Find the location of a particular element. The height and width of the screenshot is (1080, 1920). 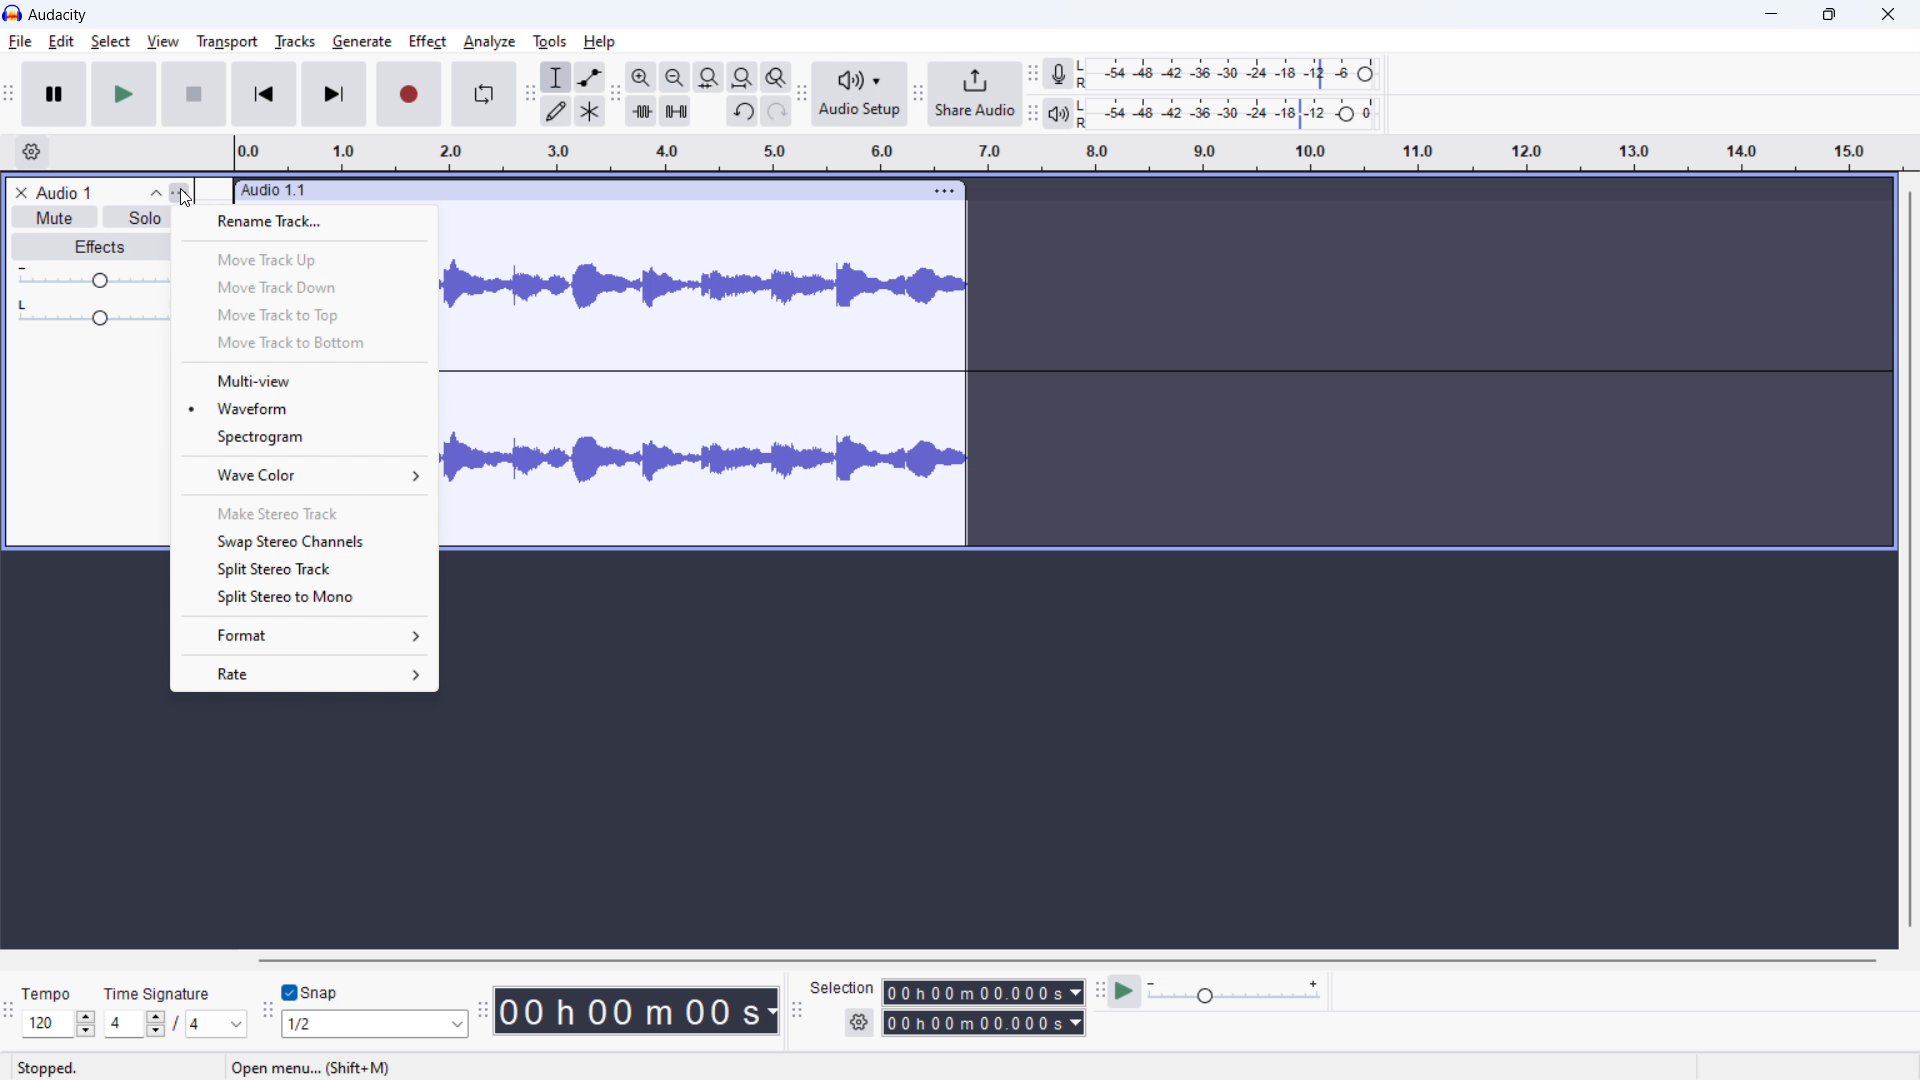

mute is located at coordinates (53, 218).